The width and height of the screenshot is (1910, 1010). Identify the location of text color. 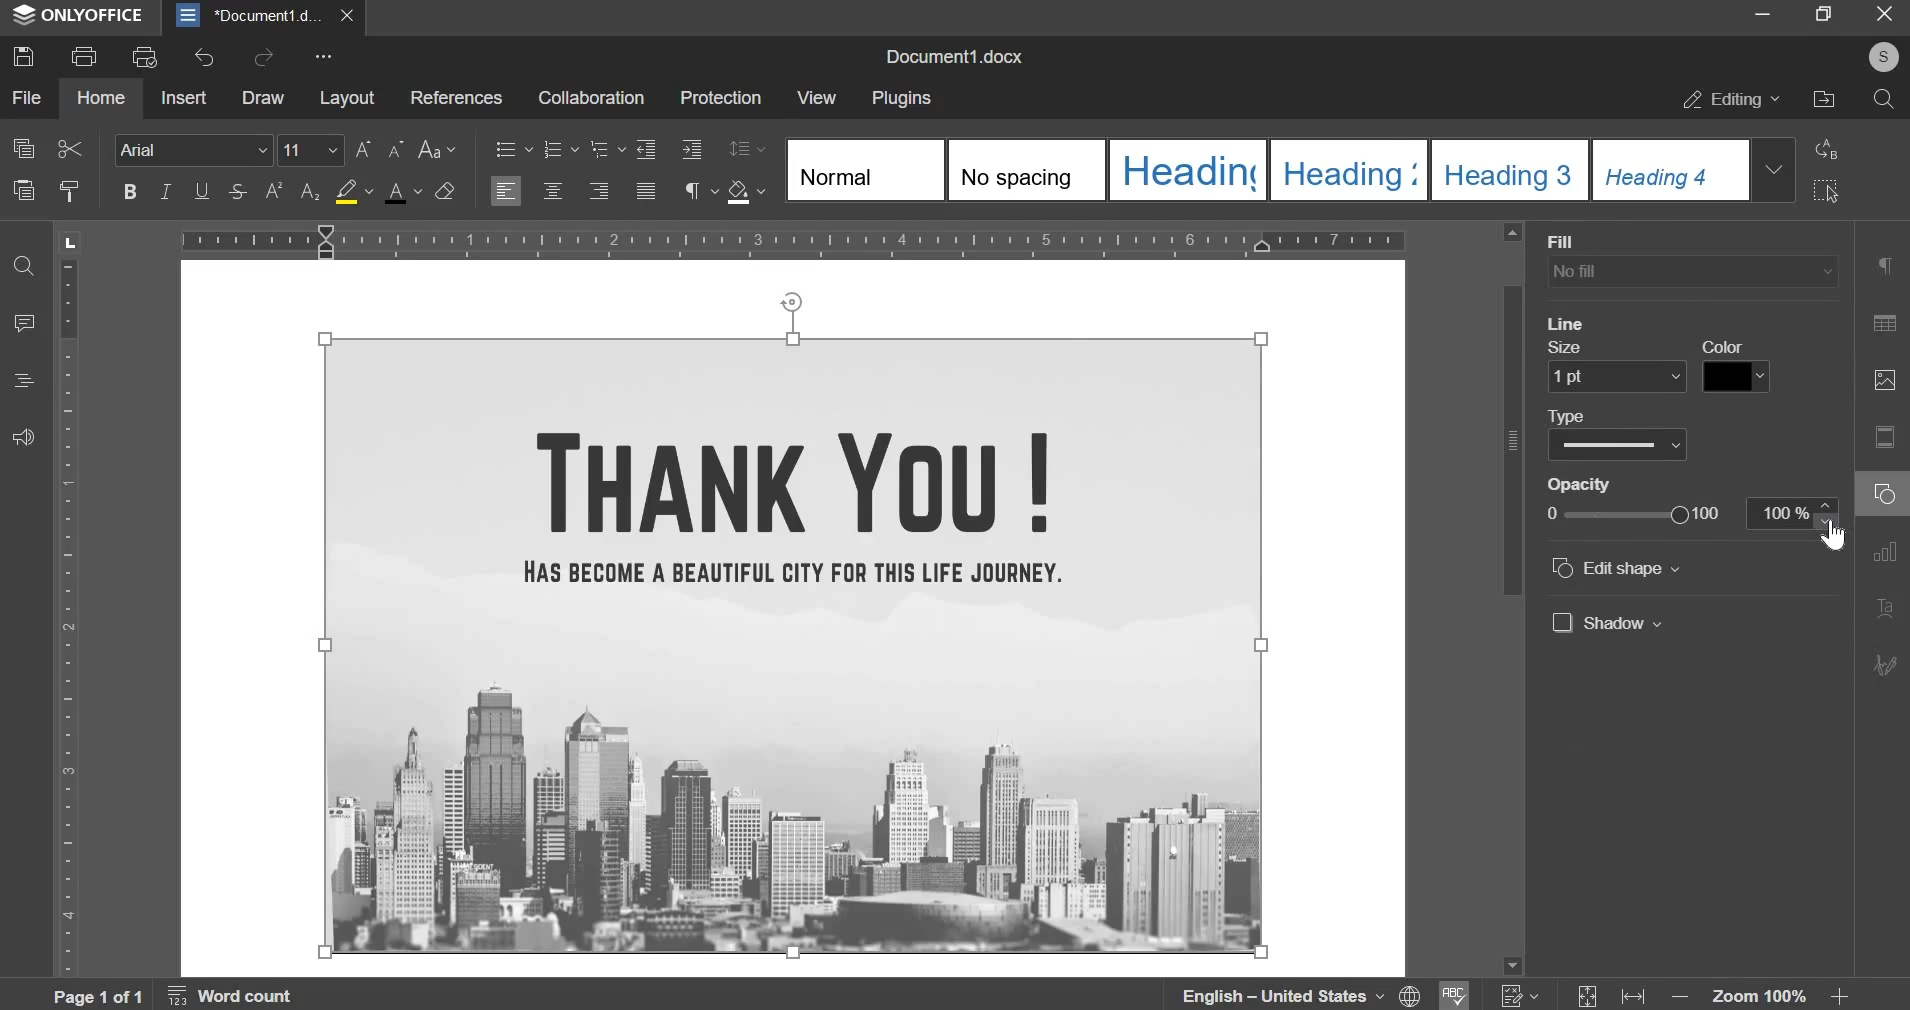
(402, 191).